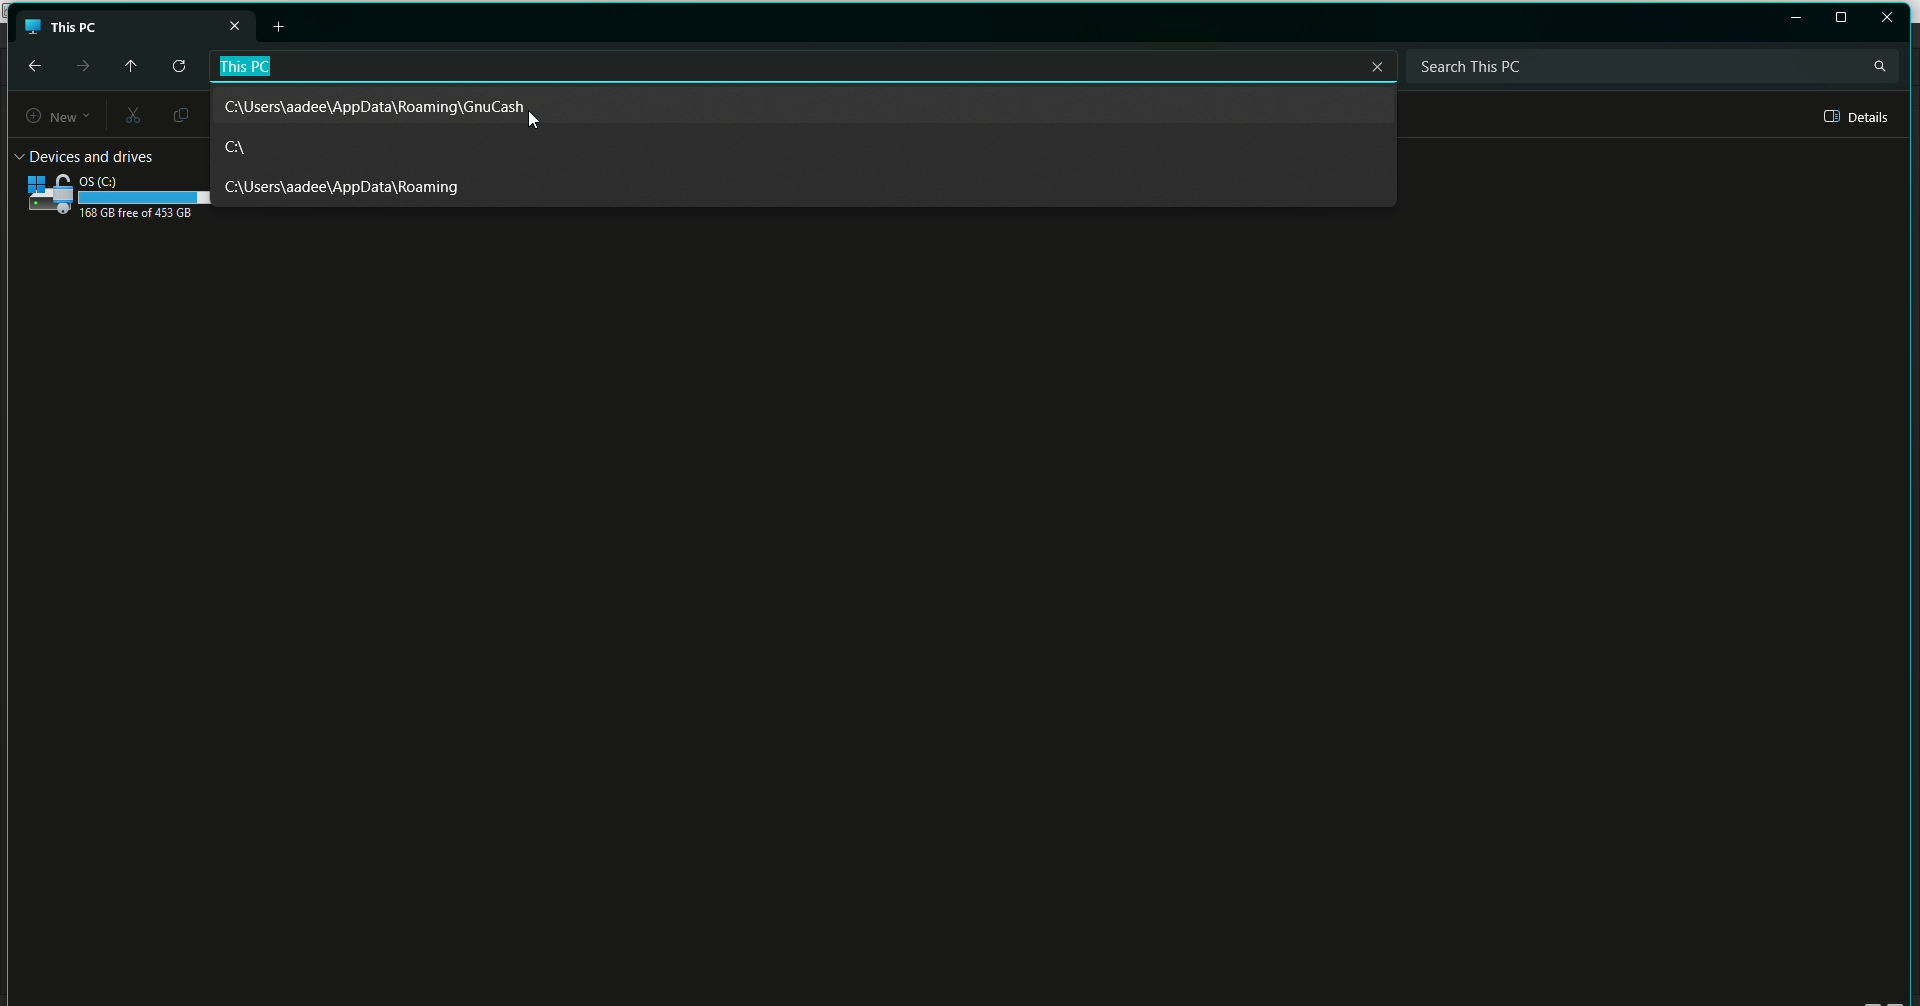 The height and width of the screenshot is (1006, 1920). I want to click on C Drive, so click(113, 189).